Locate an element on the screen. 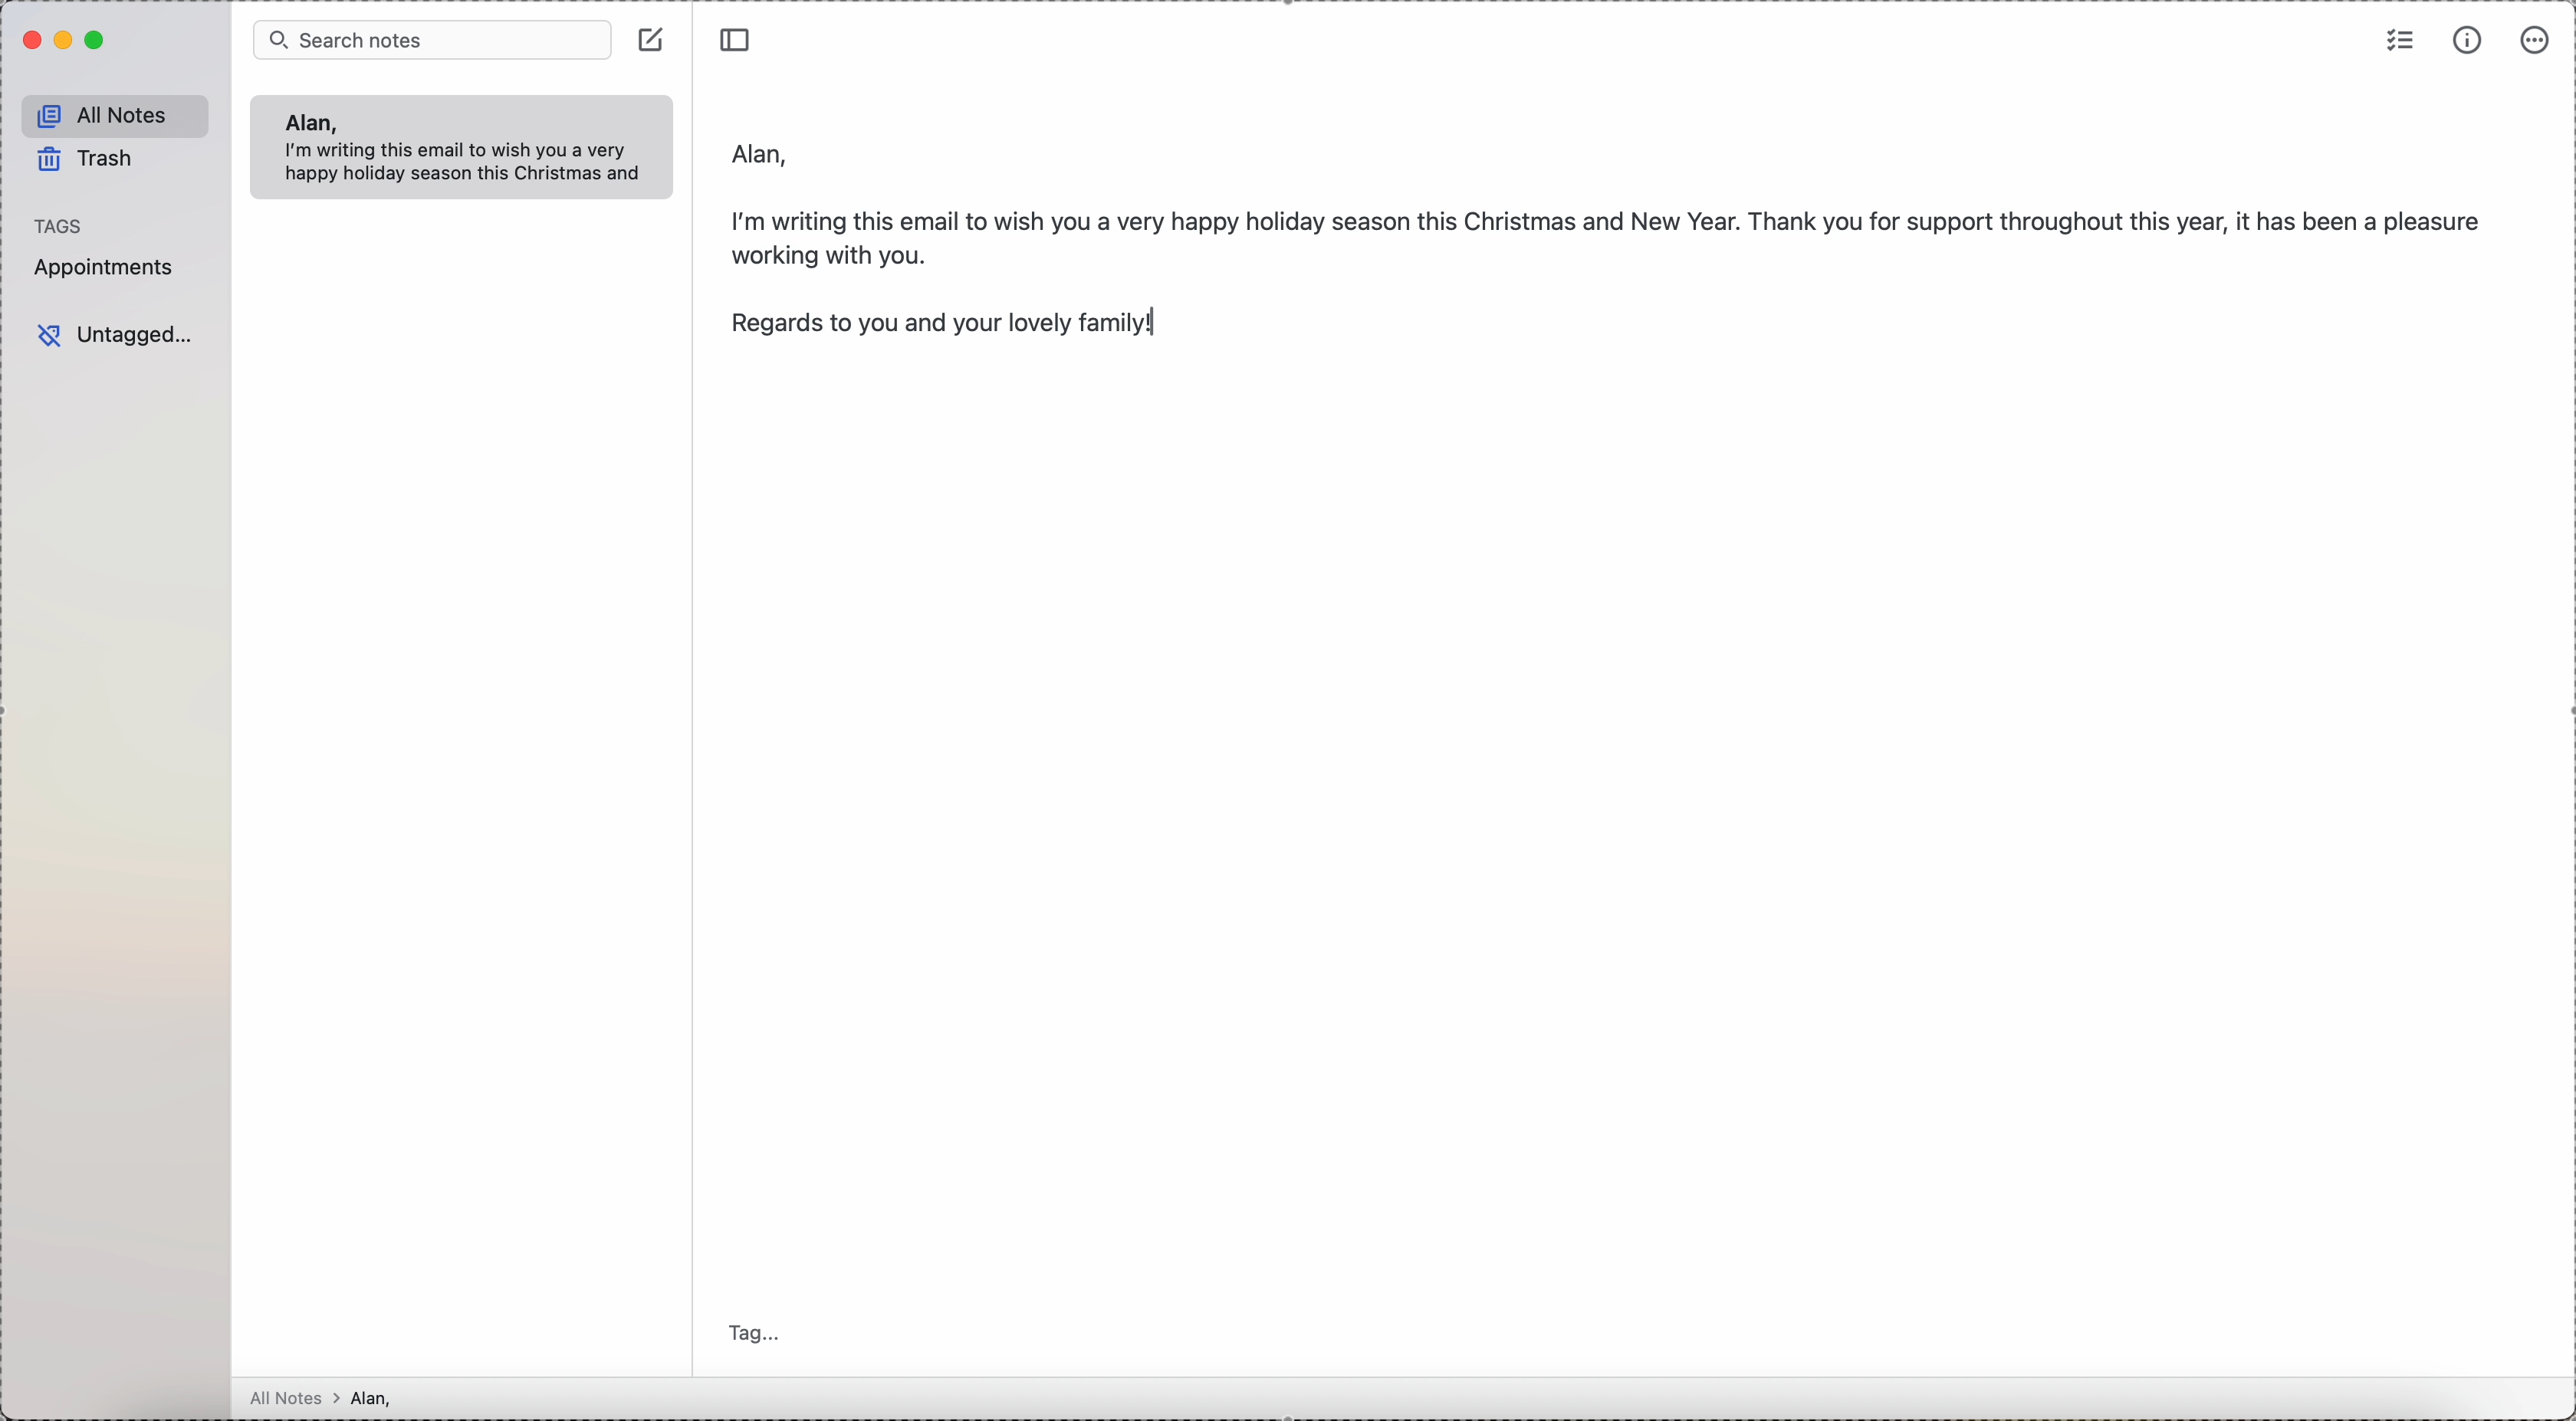  body text: I'm writing this email to wish you a very happy holiday season this Christmas and is located at coordinates (470, 165).